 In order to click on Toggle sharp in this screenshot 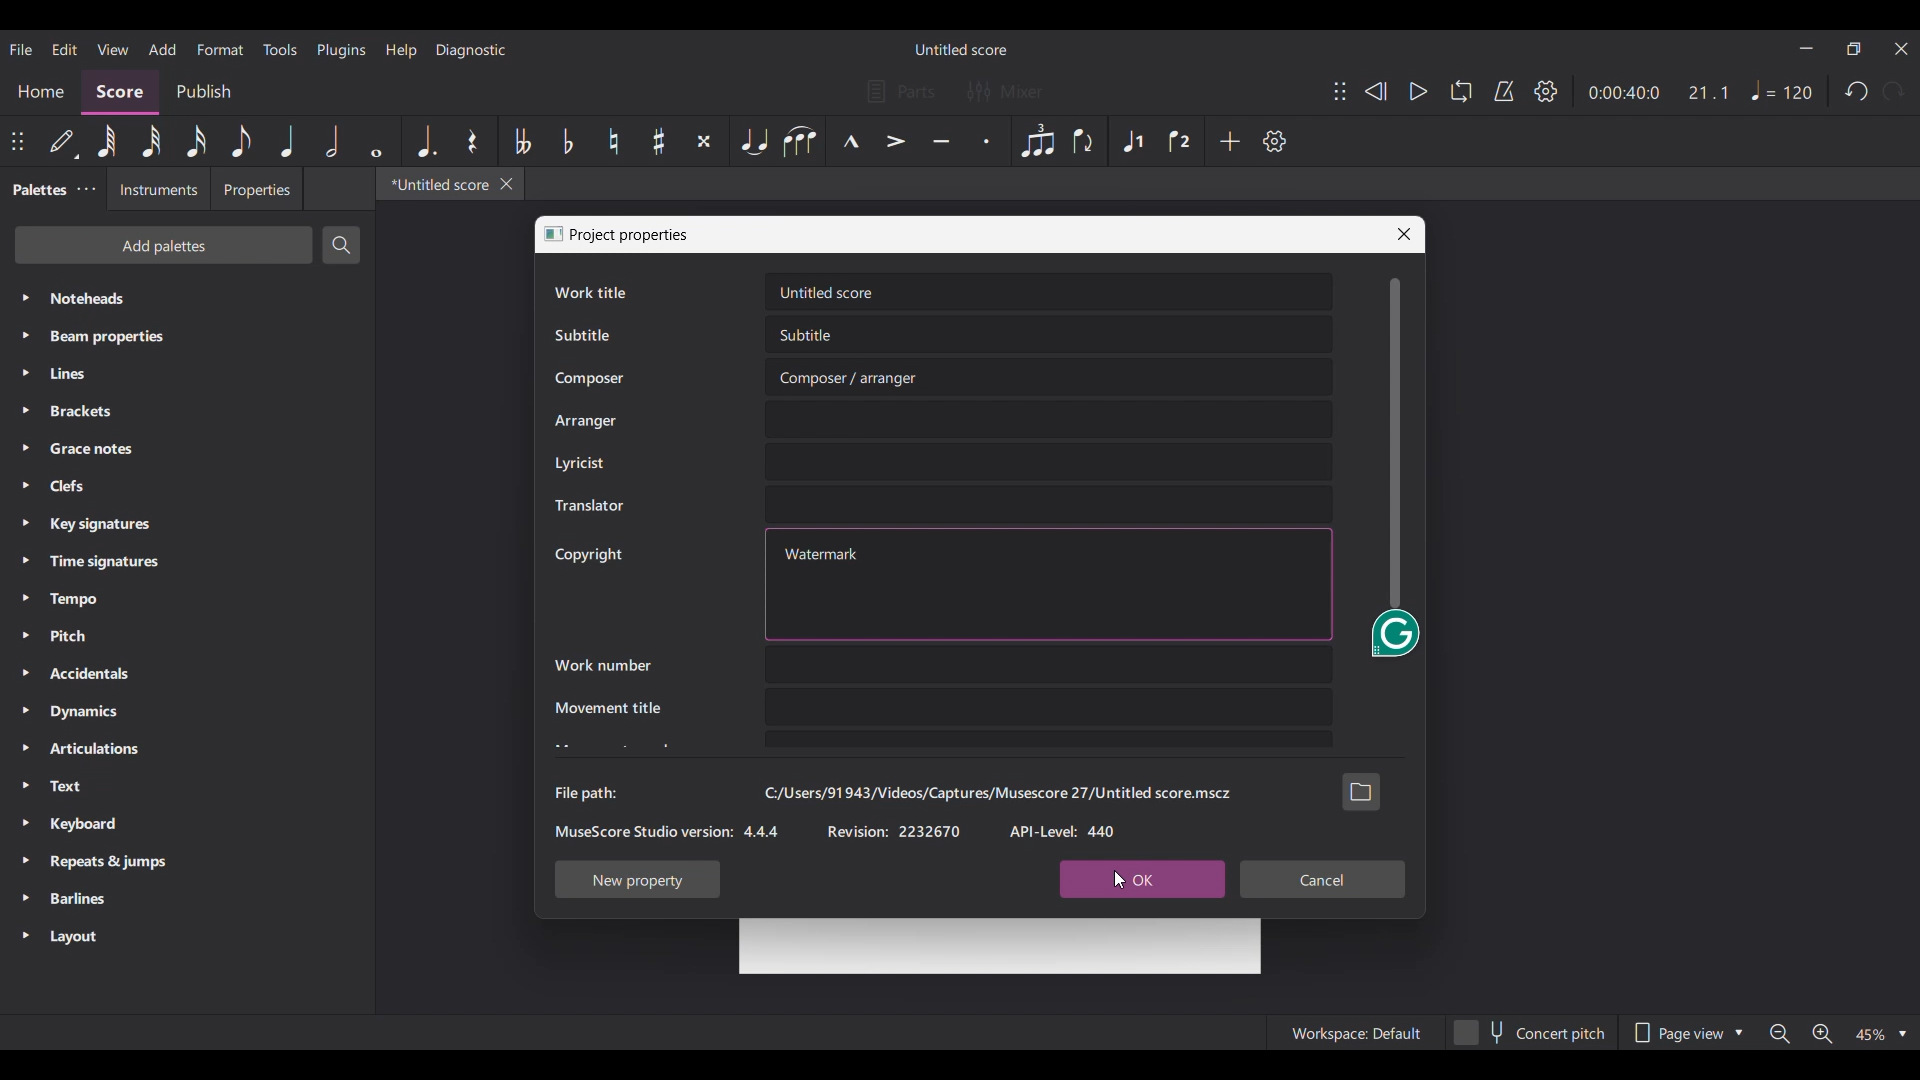, I will do `click(660, 141)`.